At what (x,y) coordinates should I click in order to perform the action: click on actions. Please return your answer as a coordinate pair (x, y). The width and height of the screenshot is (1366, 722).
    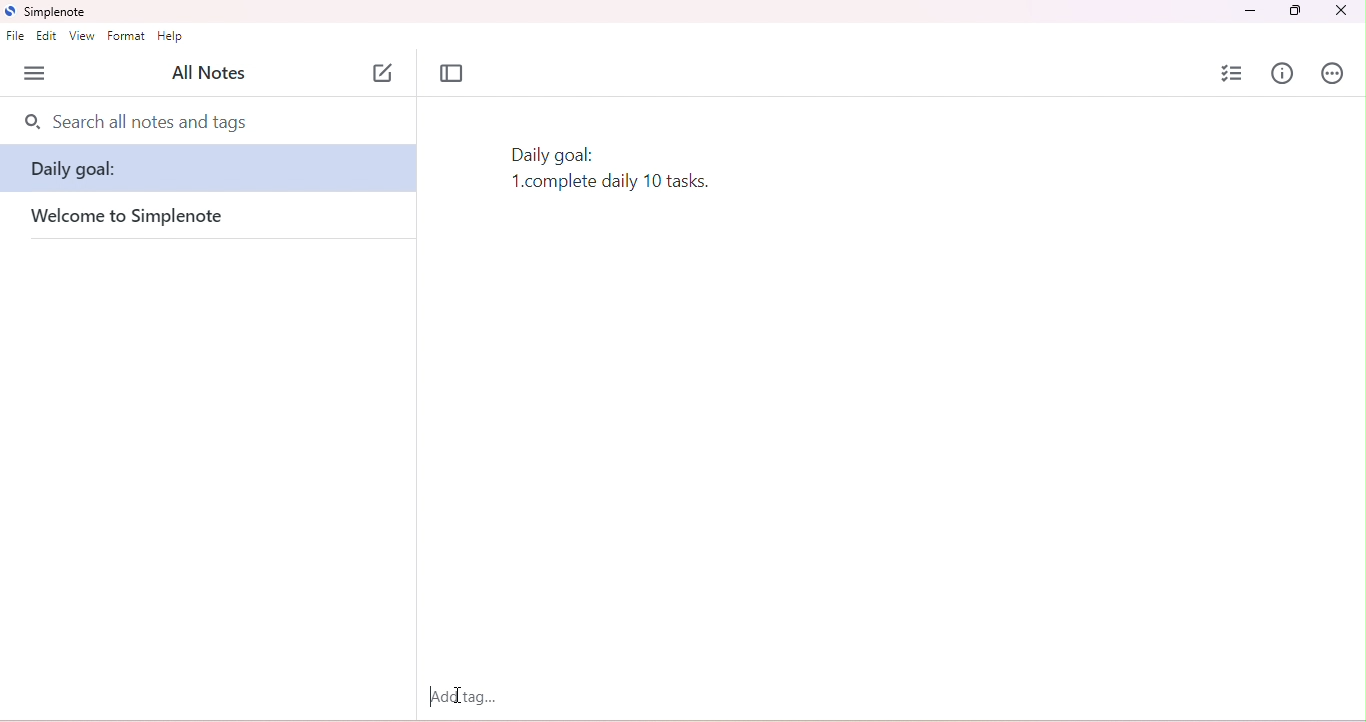
    Looking at the image, I should click on (1331, 73).